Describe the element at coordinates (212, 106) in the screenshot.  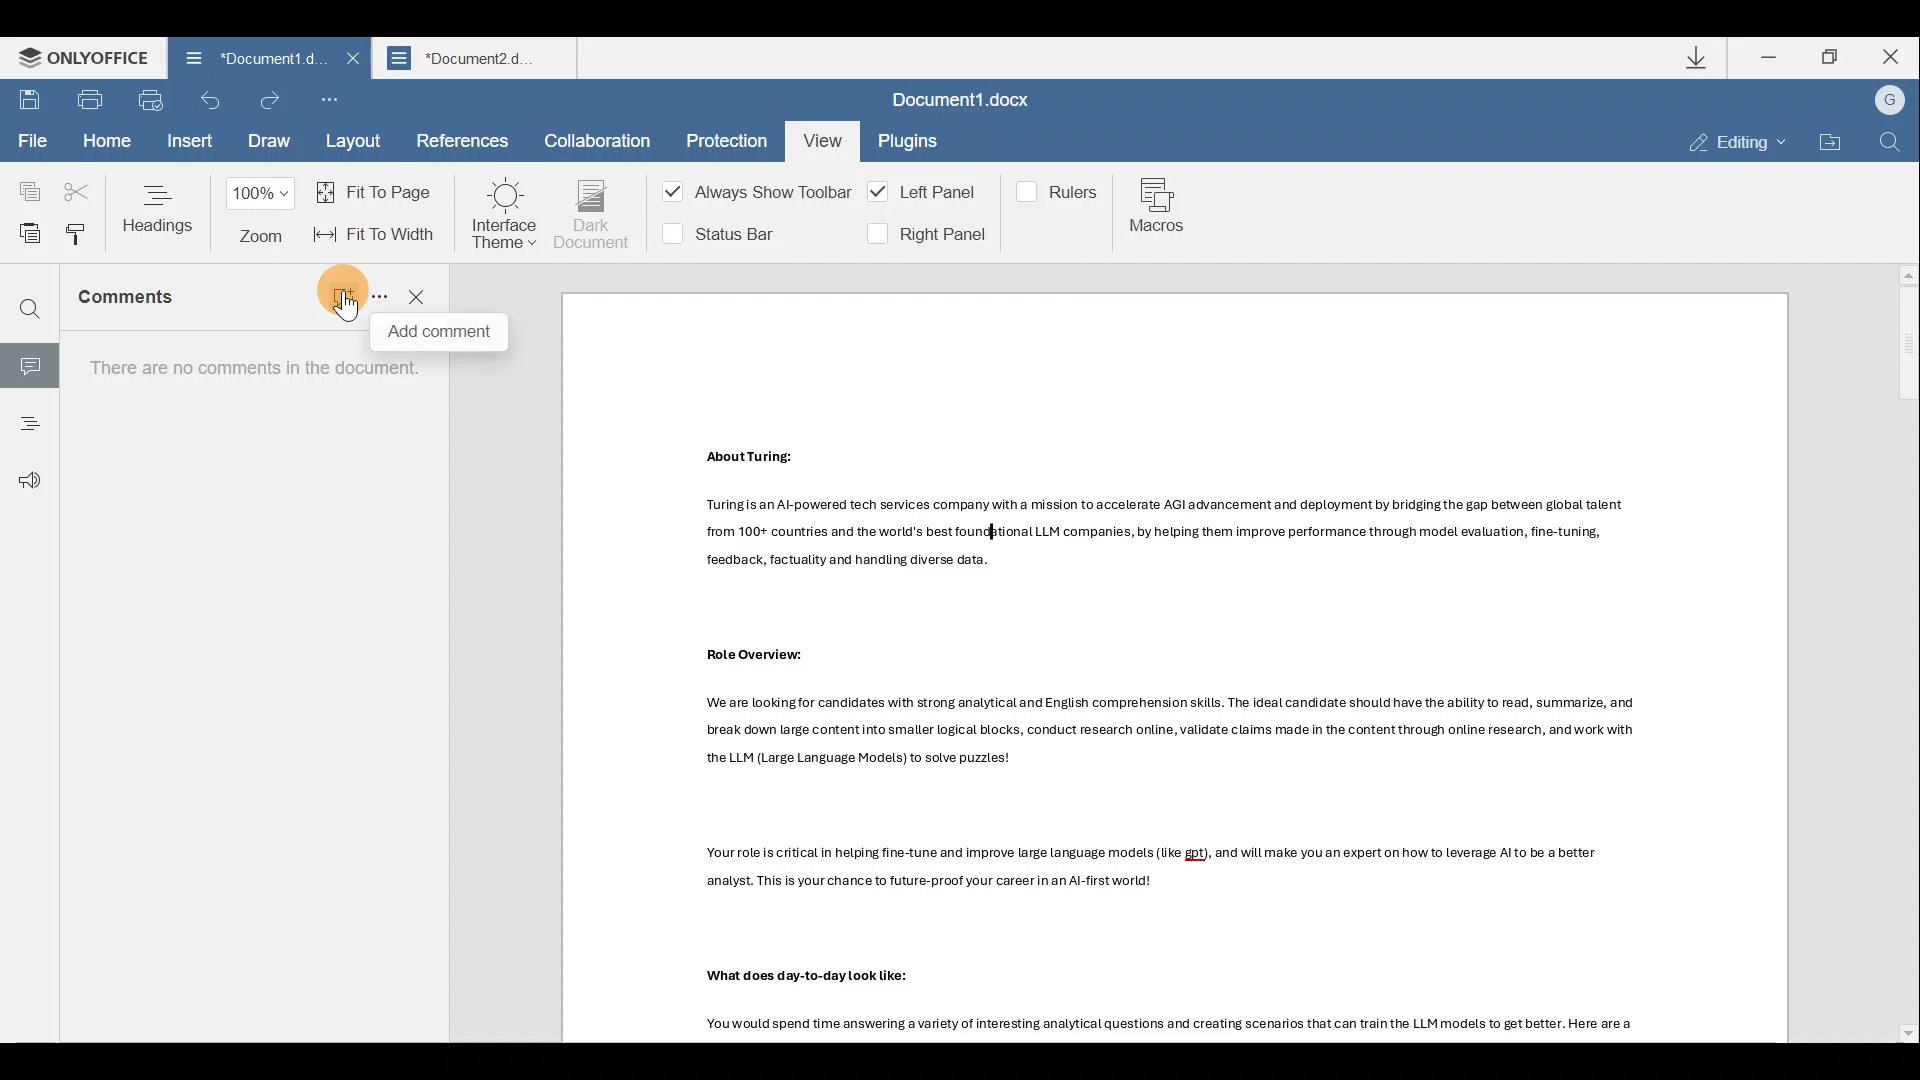
I see `Undo` at that location.